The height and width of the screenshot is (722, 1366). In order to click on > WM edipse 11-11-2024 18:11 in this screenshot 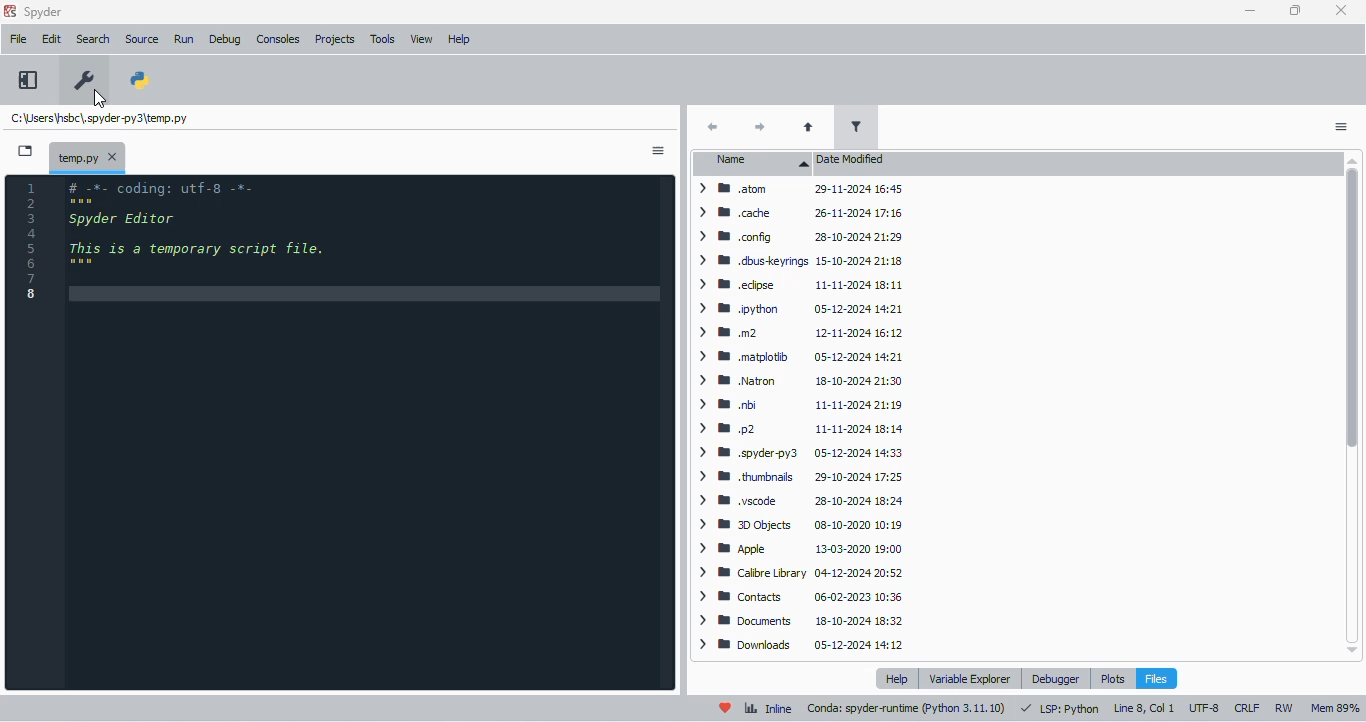, I will do `click(795, 285)`.